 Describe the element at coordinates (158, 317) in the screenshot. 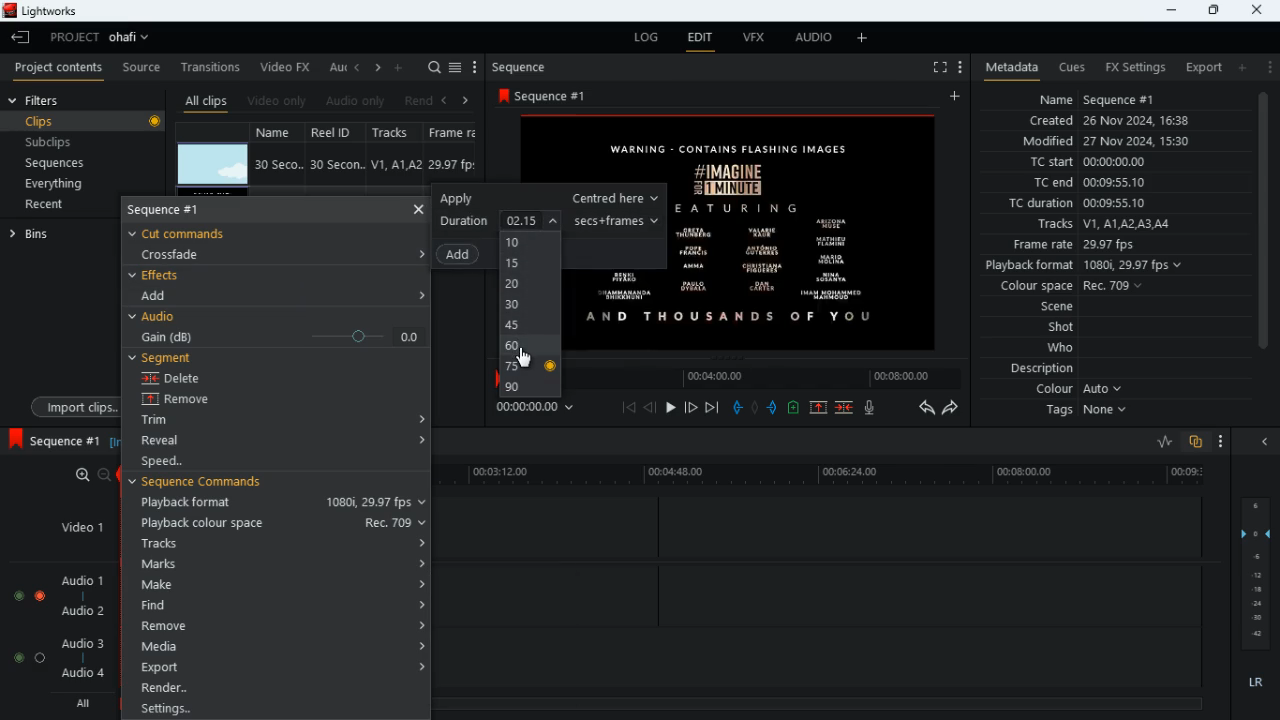

I see `audio` at that location.